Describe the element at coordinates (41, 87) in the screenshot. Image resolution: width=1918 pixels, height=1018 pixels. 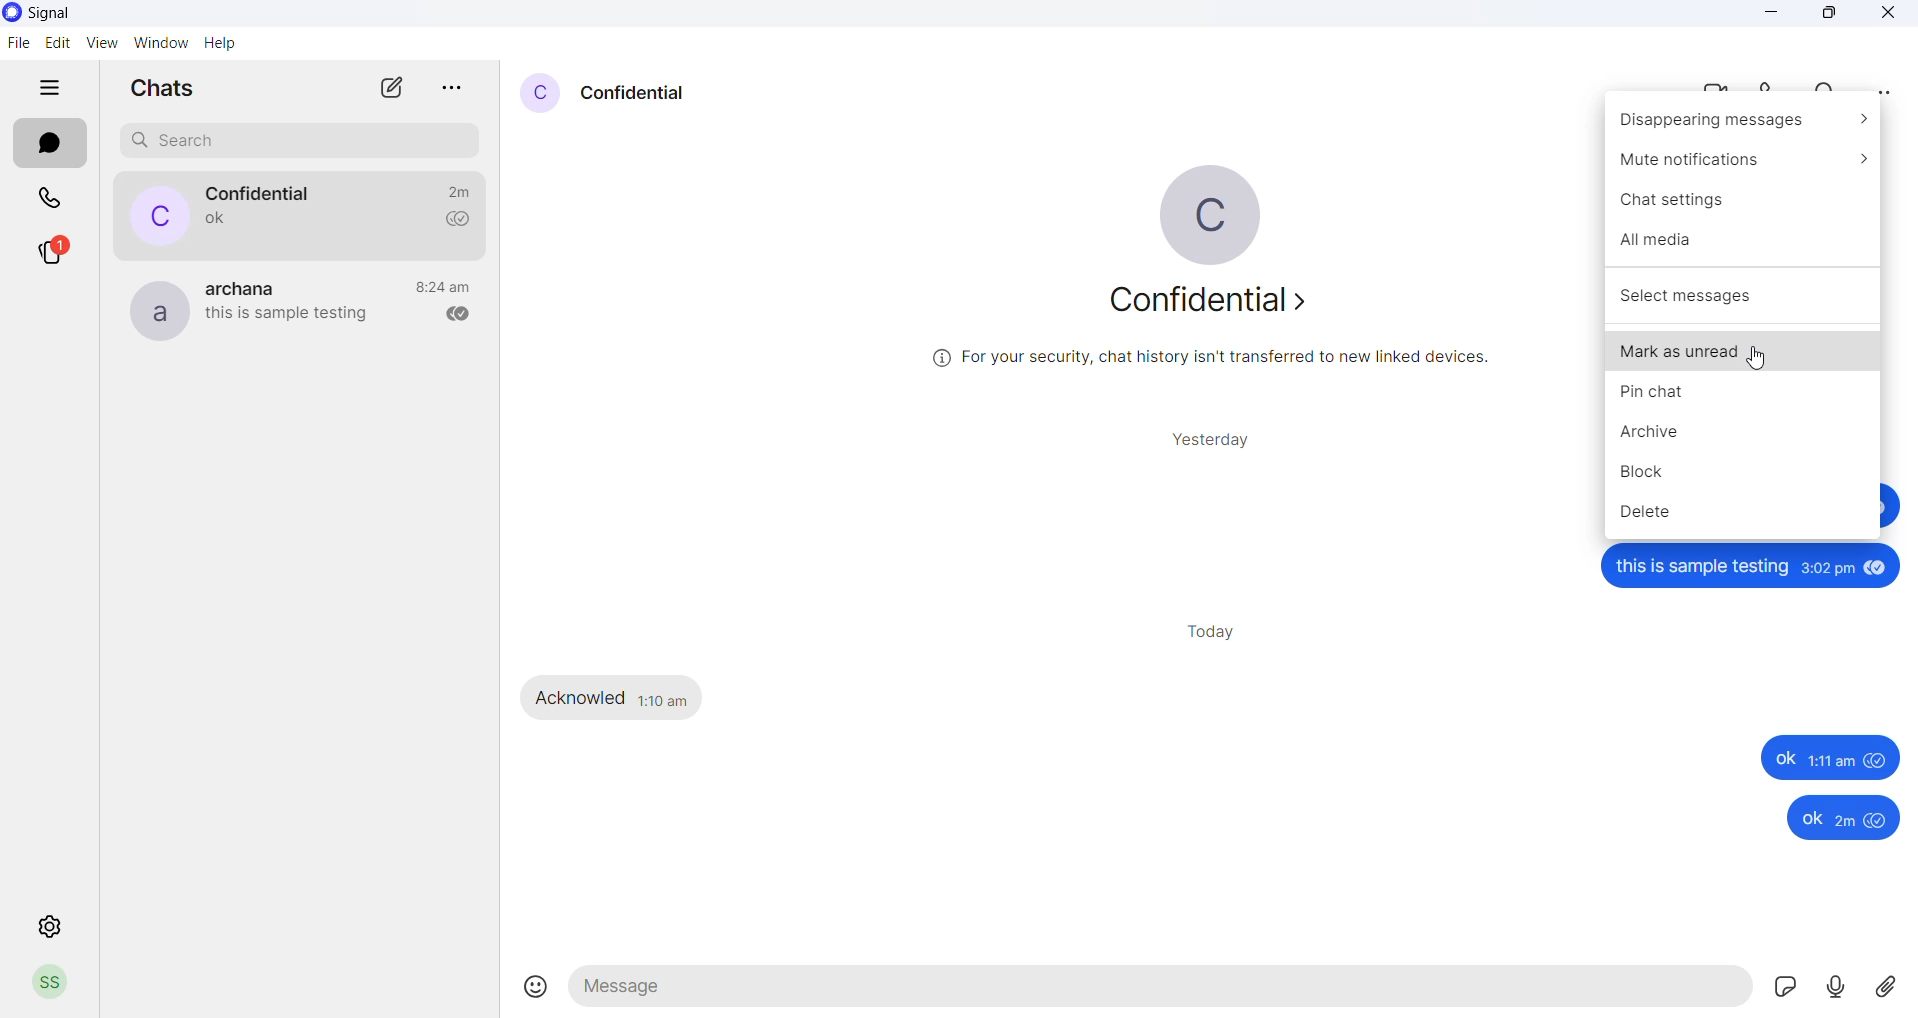
I see `hide` at that location.